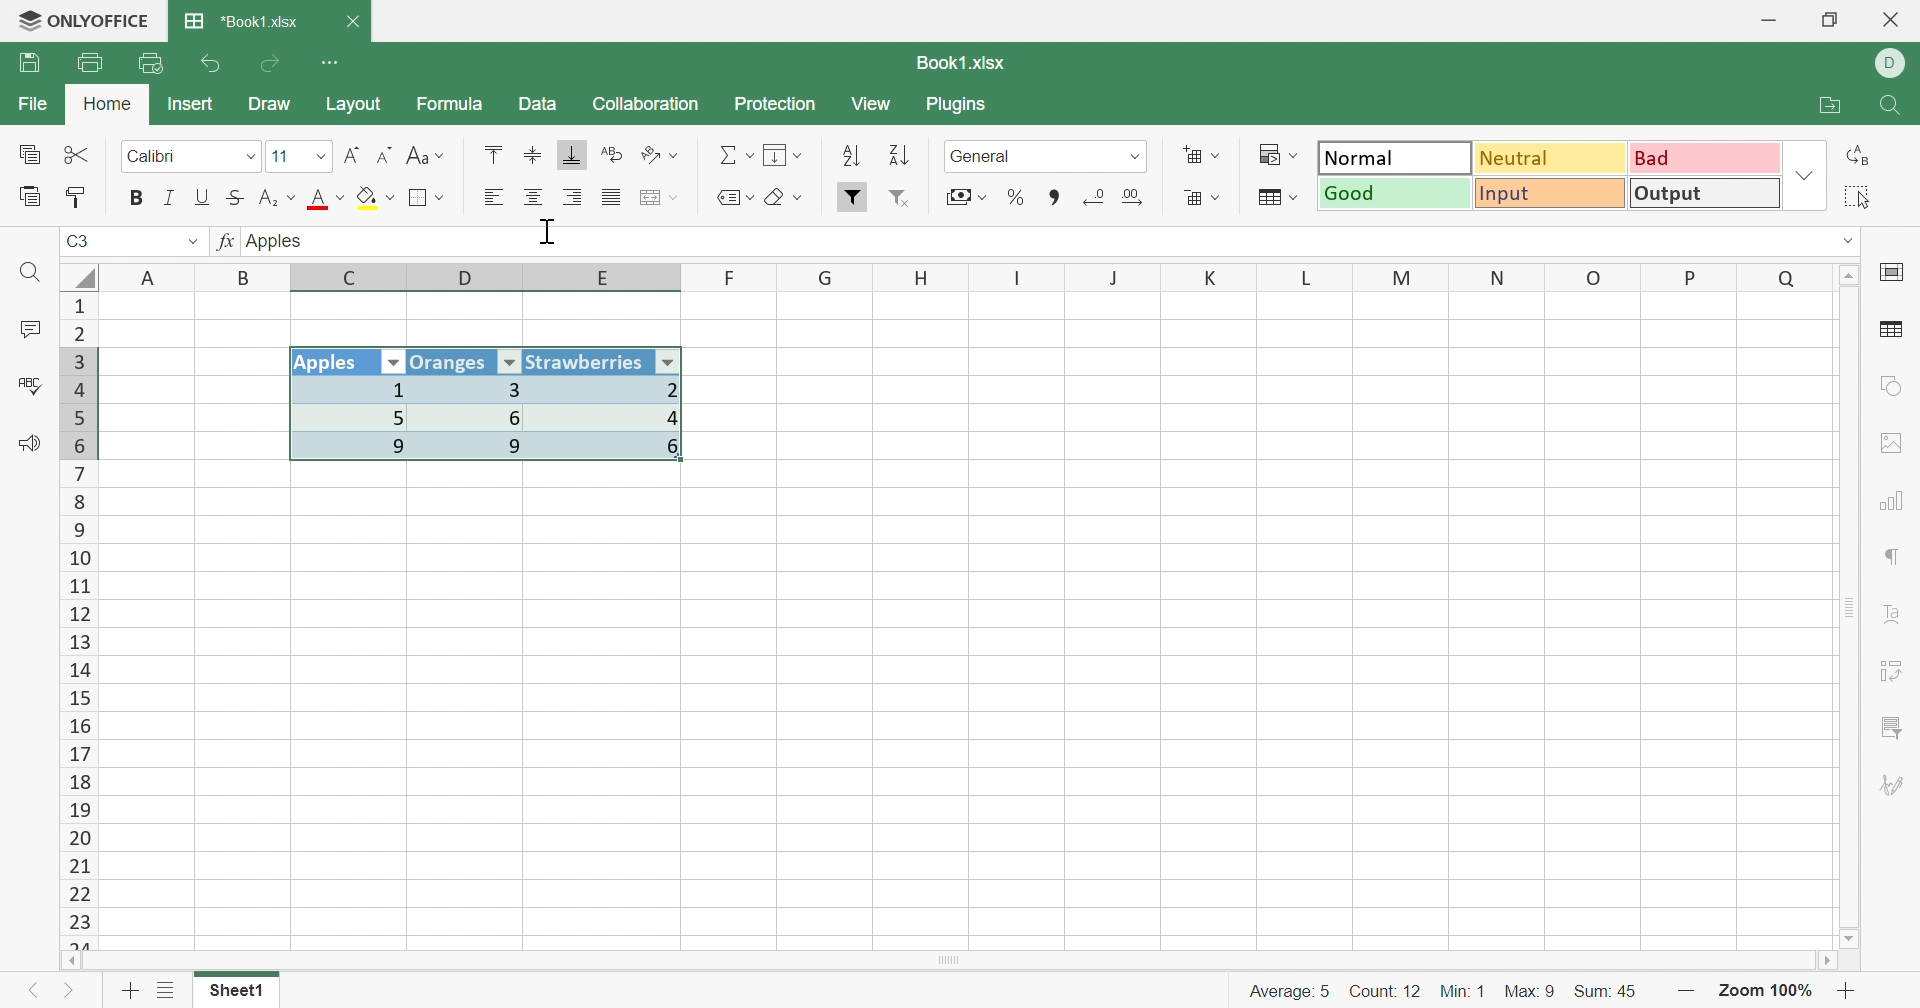 This screenshot has width=1920, height=1008. I want to click on Cut, so click(77, 154).